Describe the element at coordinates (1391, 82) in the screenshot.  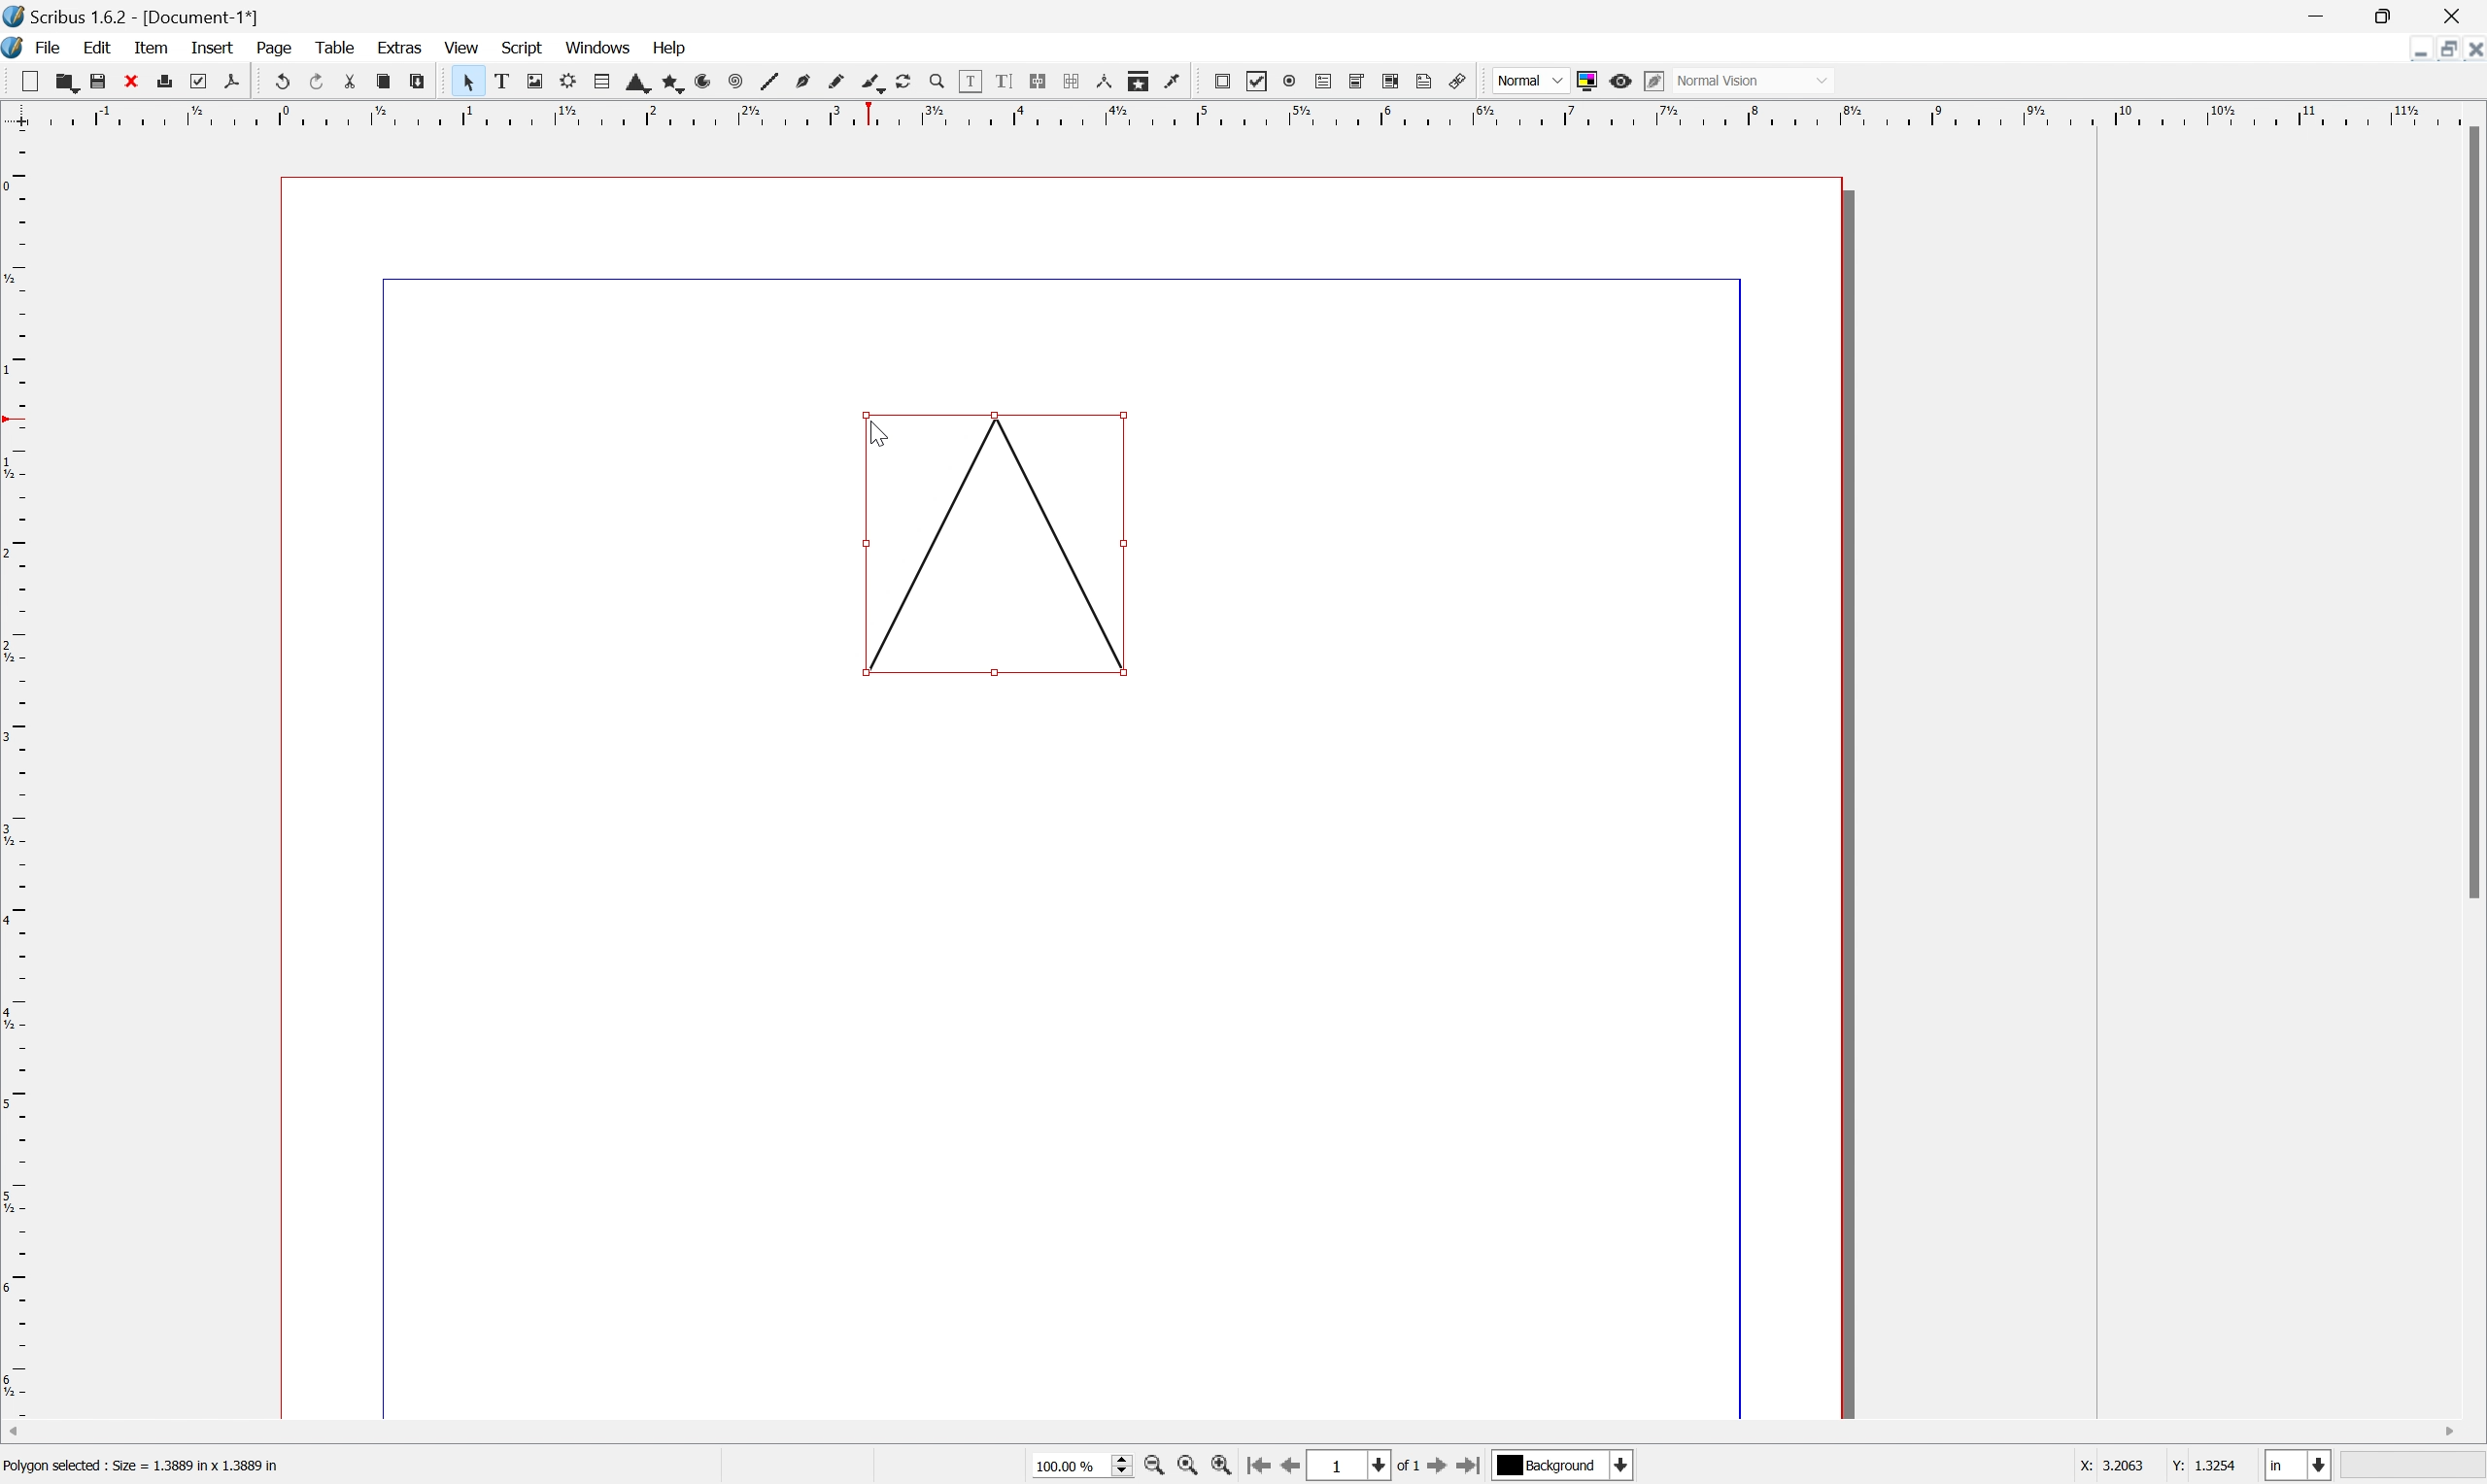
I see `PDF list box` at that location.